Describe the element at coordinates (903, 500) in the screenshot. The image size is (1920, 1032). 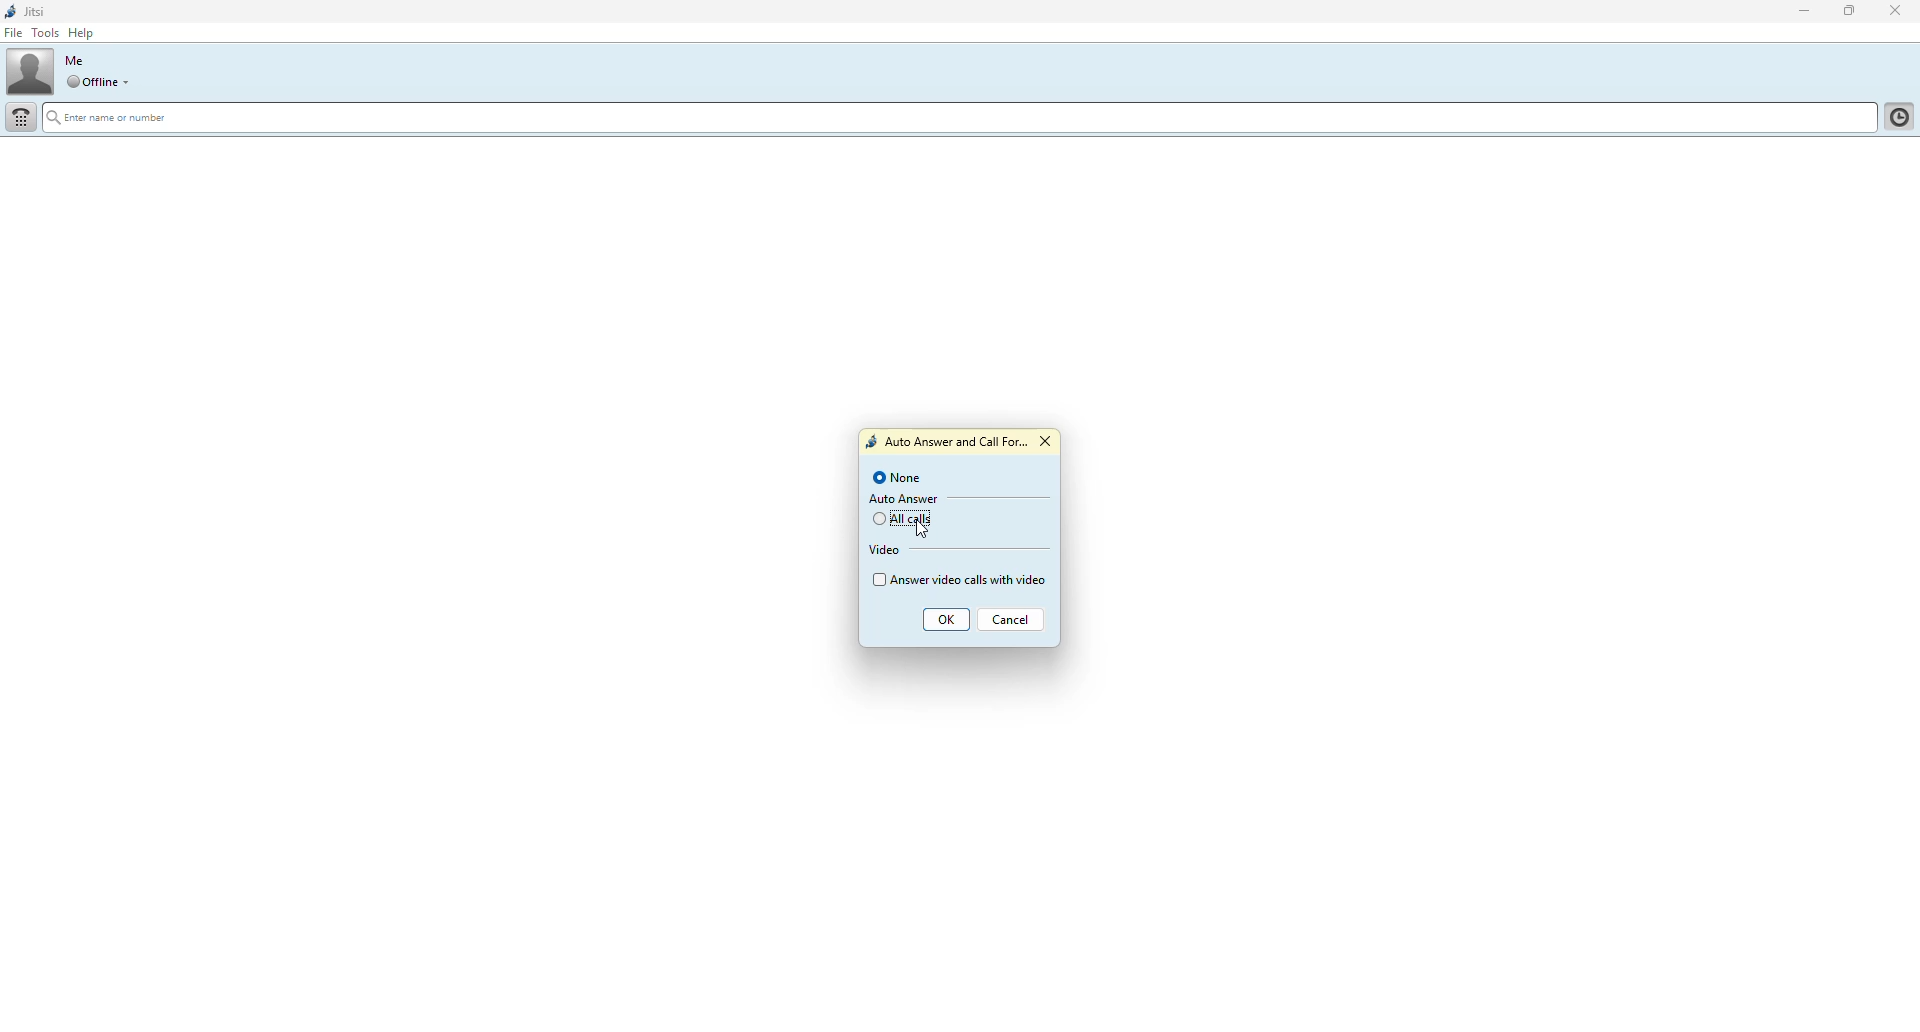
I see `auto answer` at that location.